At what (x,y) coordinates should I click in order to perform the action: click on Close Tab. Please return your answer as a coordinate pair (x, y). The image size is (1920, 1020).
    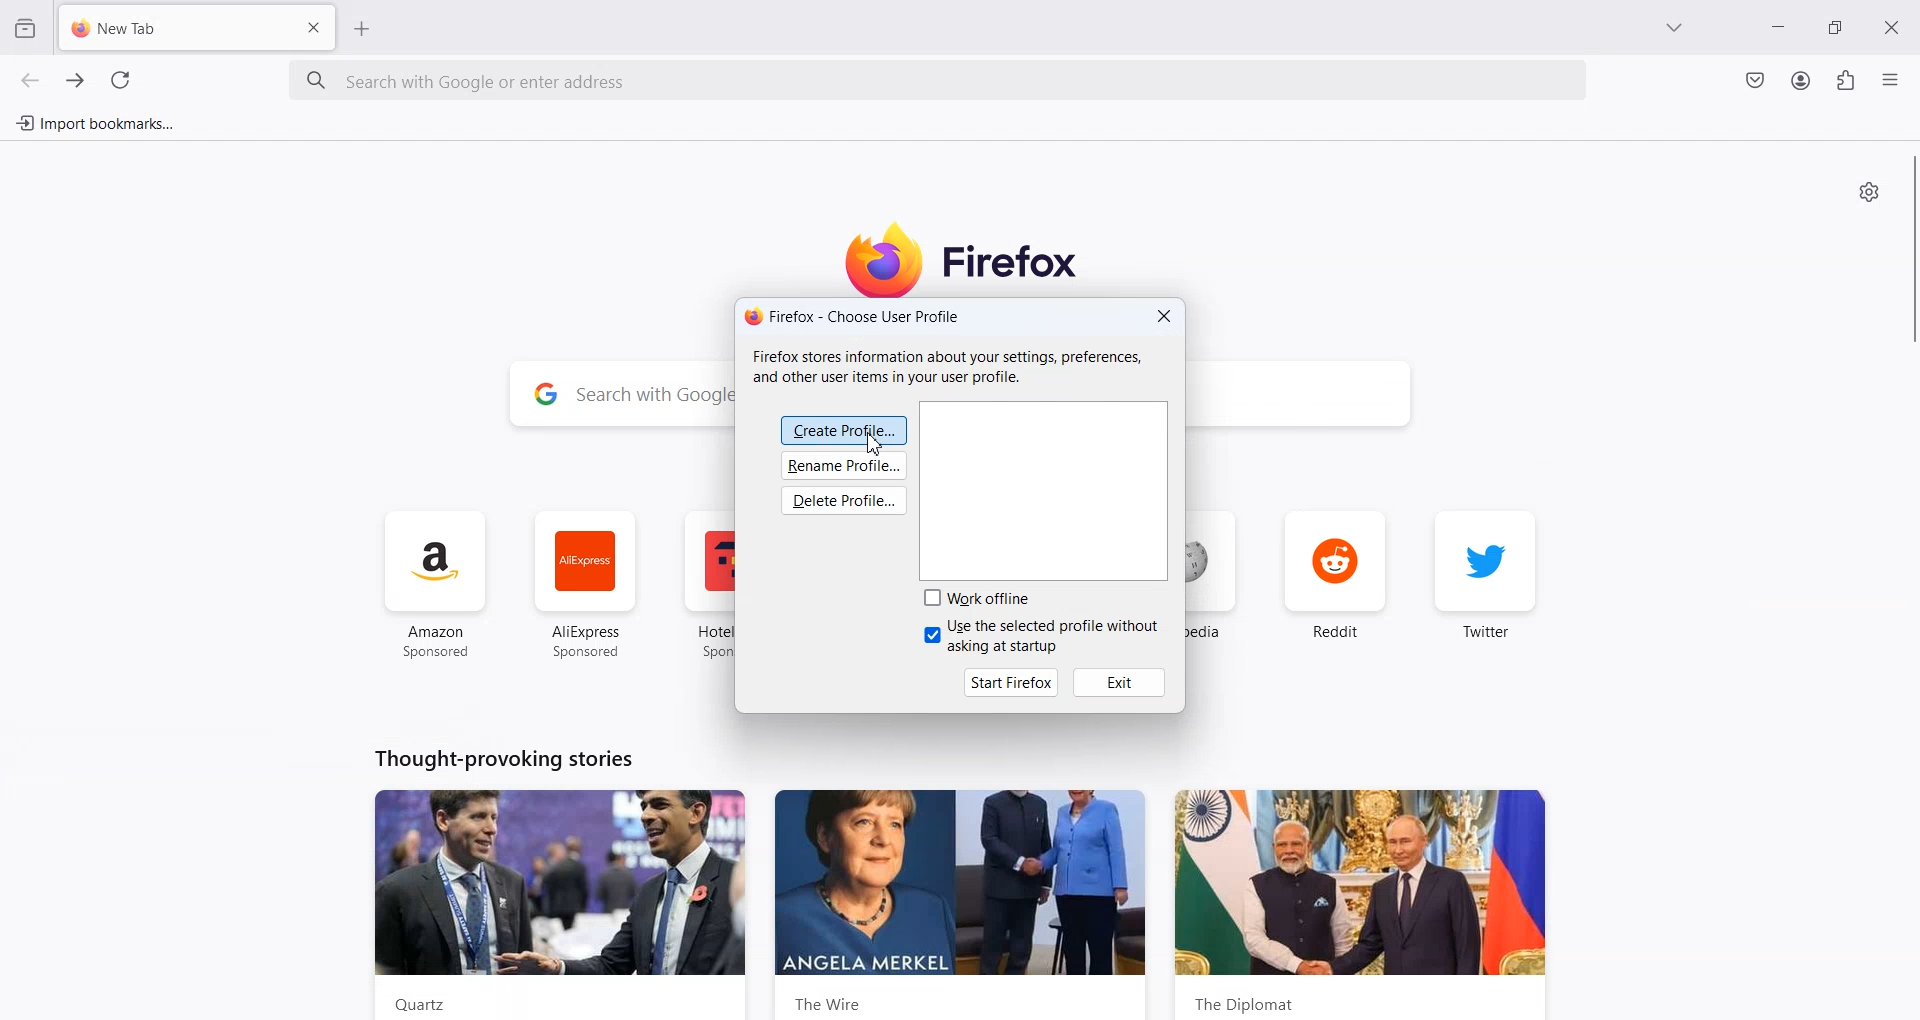
    Looking at the image, I should click on (315, 26).